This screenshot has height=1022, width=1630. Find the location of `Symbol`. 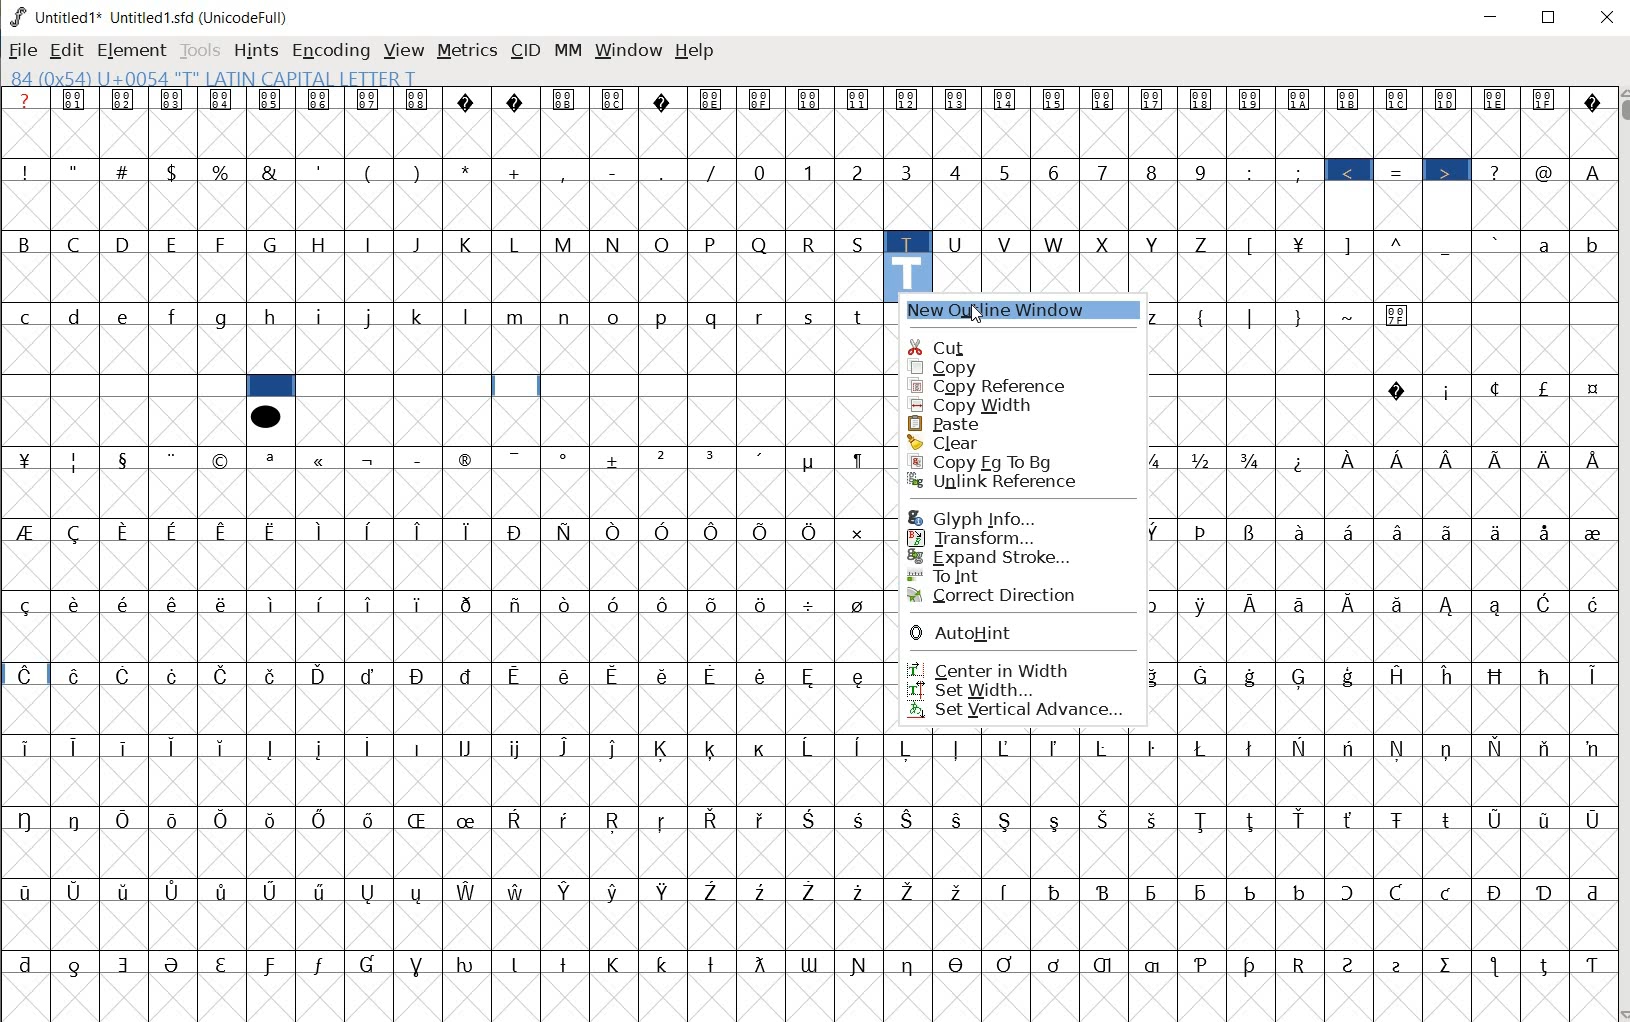

Symbol is located at coordinates (860, 101).